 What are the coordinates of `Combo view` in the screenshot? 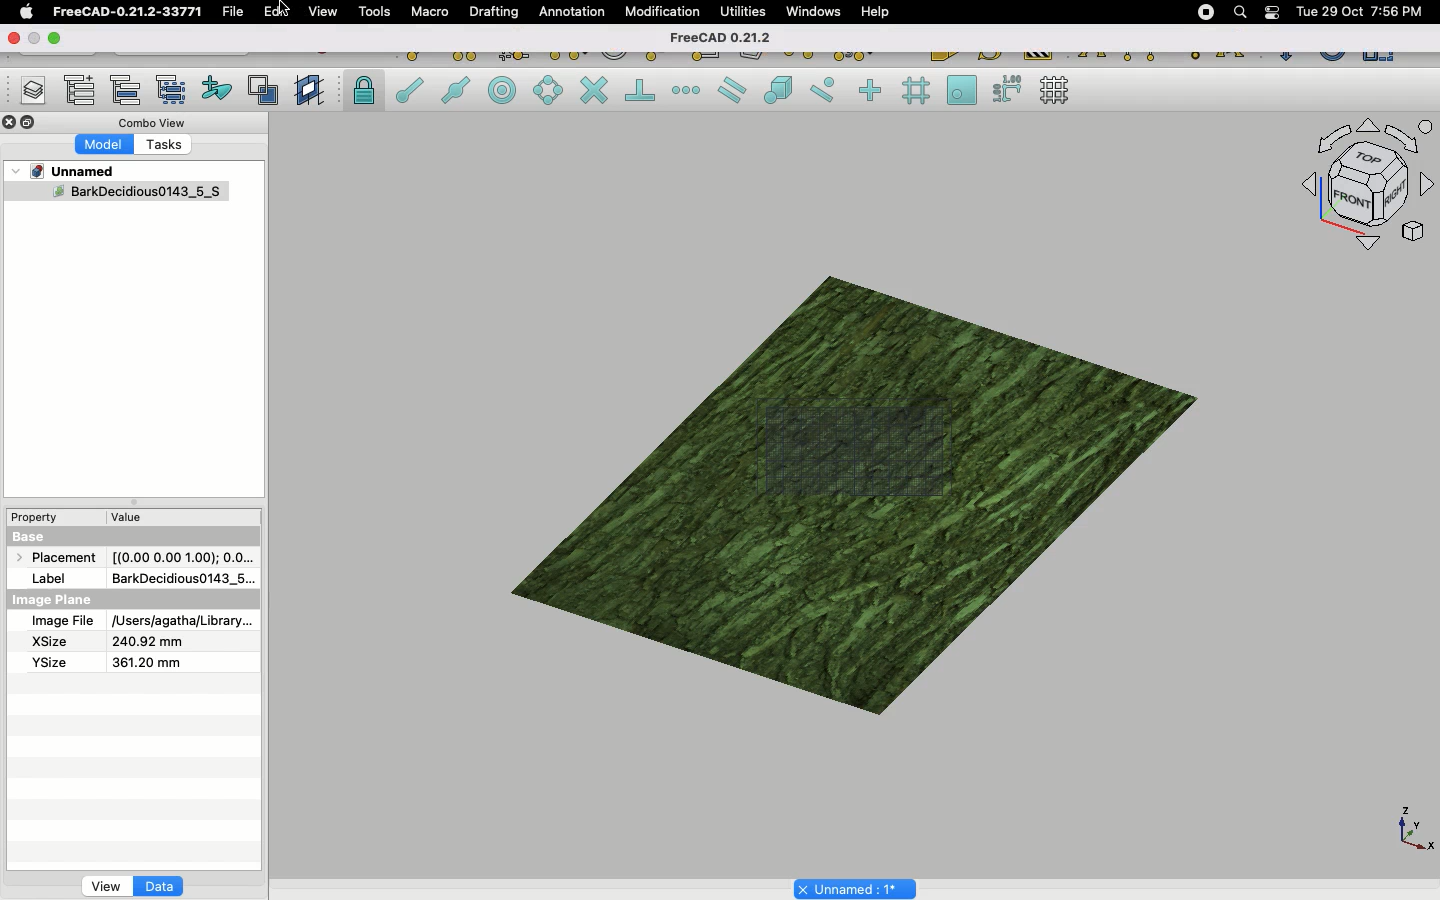 It's located at (154, 122).